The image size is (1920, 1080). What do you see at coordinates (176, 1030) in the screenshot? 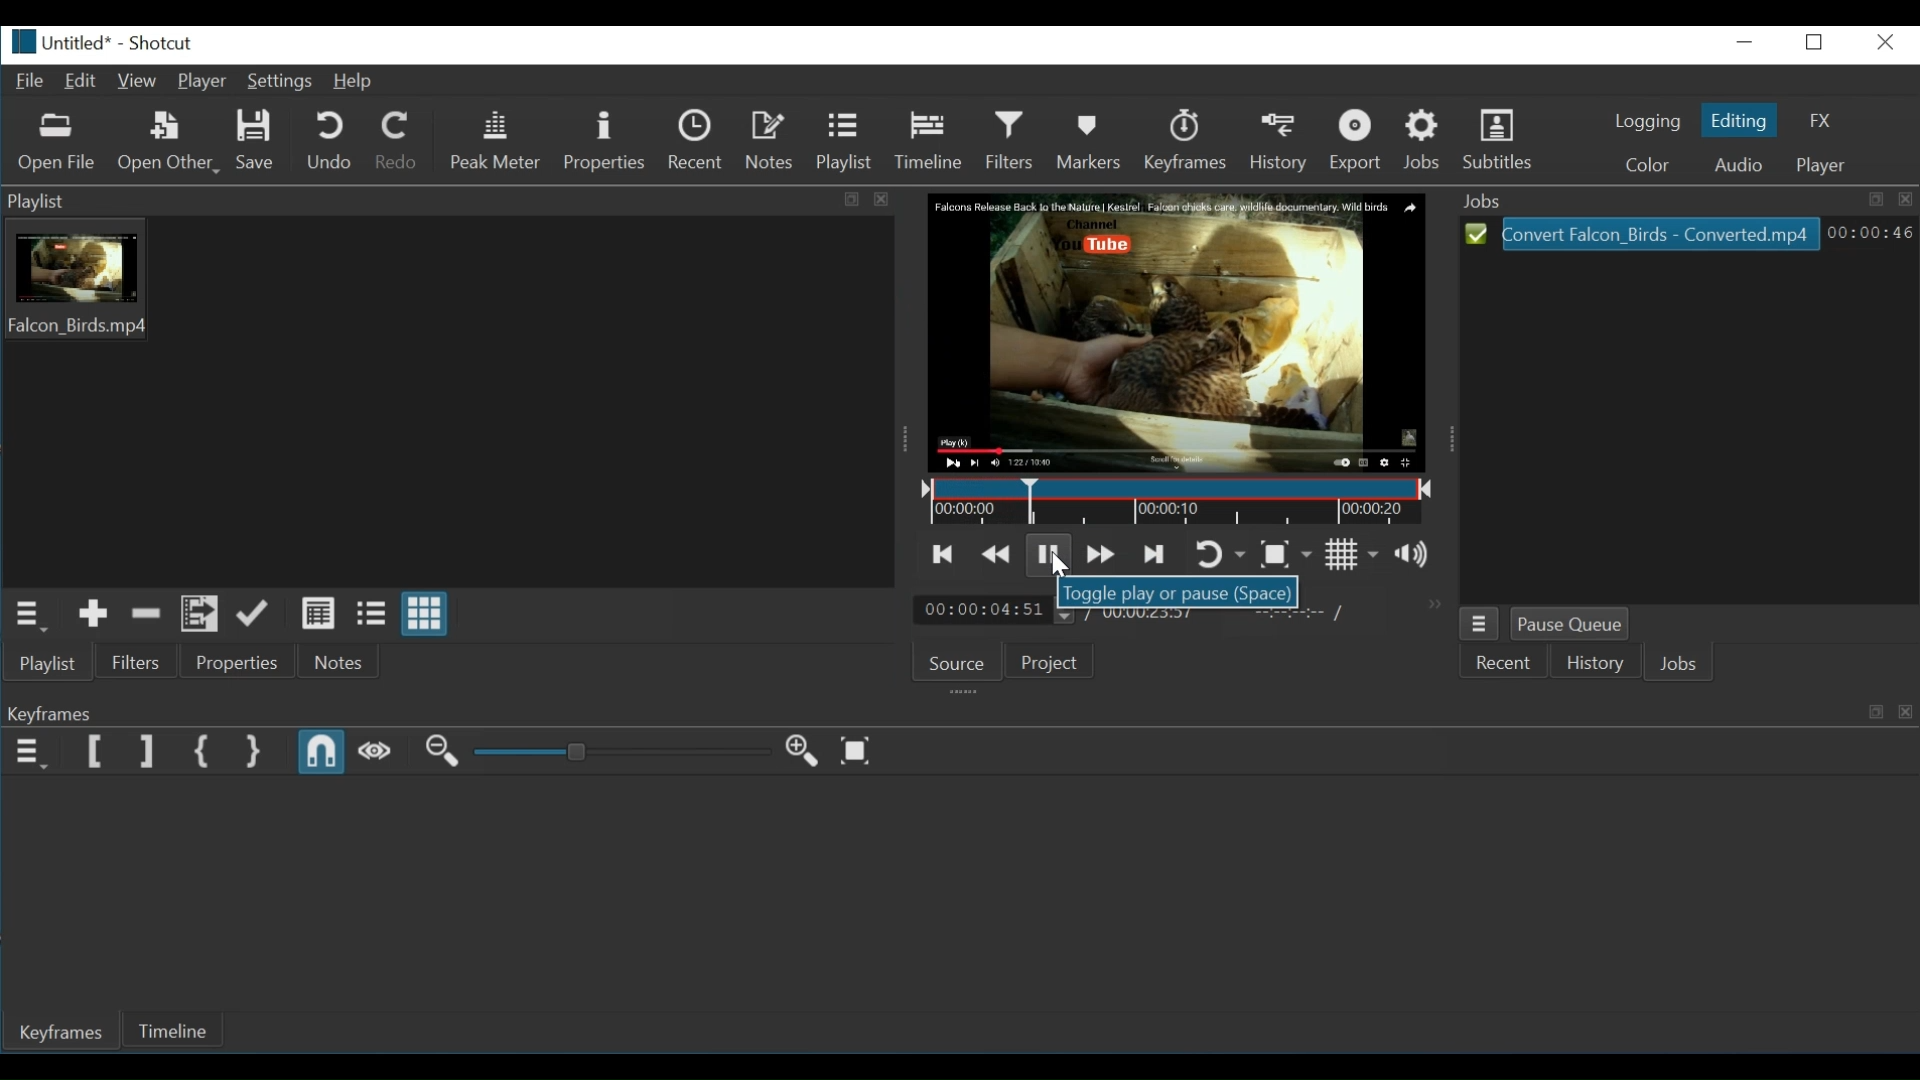
I see `Timeline` at bounding box center [176, 1030].